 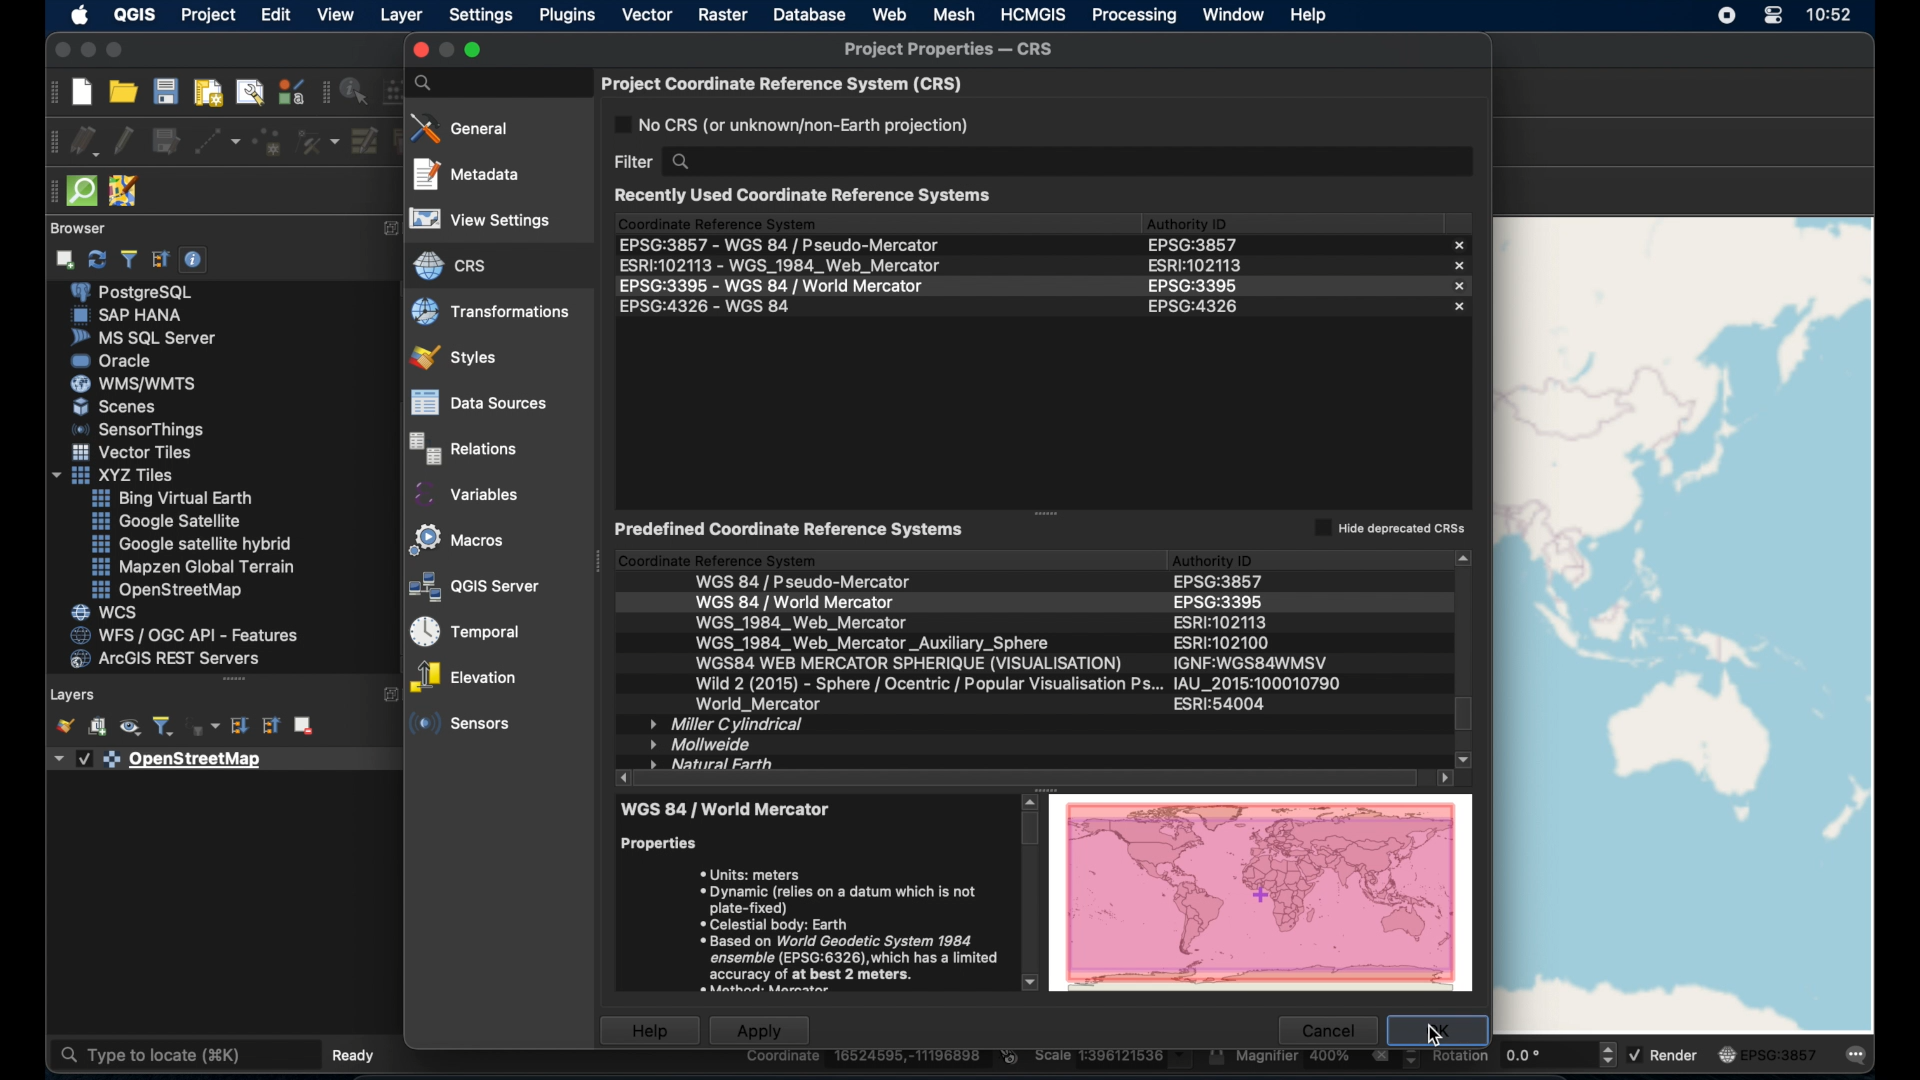 I want to click on wsg 1984, so click(x=875, y=643).